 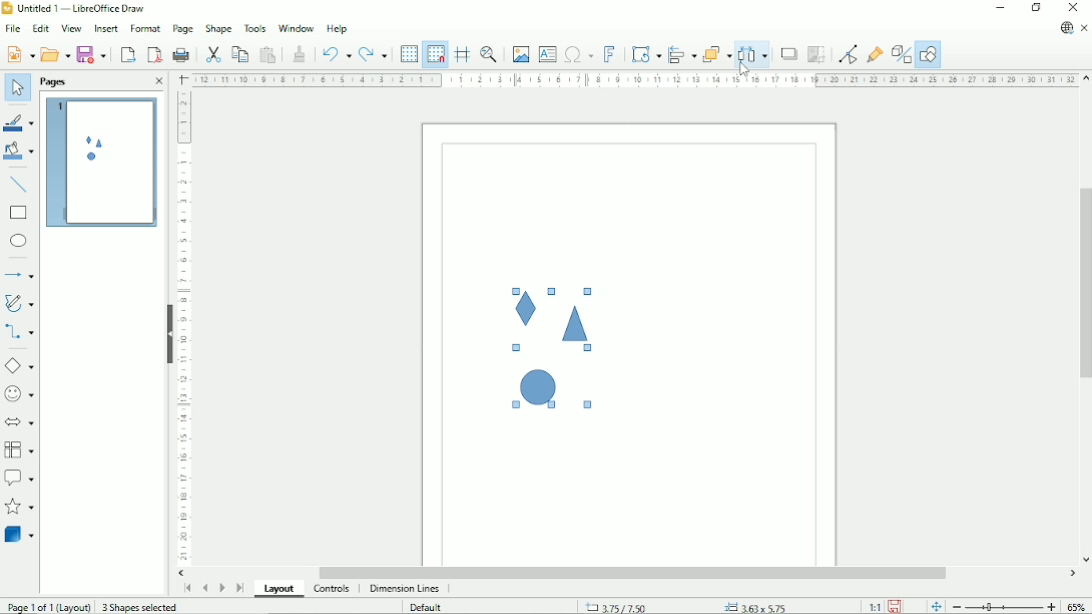 What do you see at coordinates (144, 27) in the screenshot?
I see `Format` at bounding box center [144, 27].